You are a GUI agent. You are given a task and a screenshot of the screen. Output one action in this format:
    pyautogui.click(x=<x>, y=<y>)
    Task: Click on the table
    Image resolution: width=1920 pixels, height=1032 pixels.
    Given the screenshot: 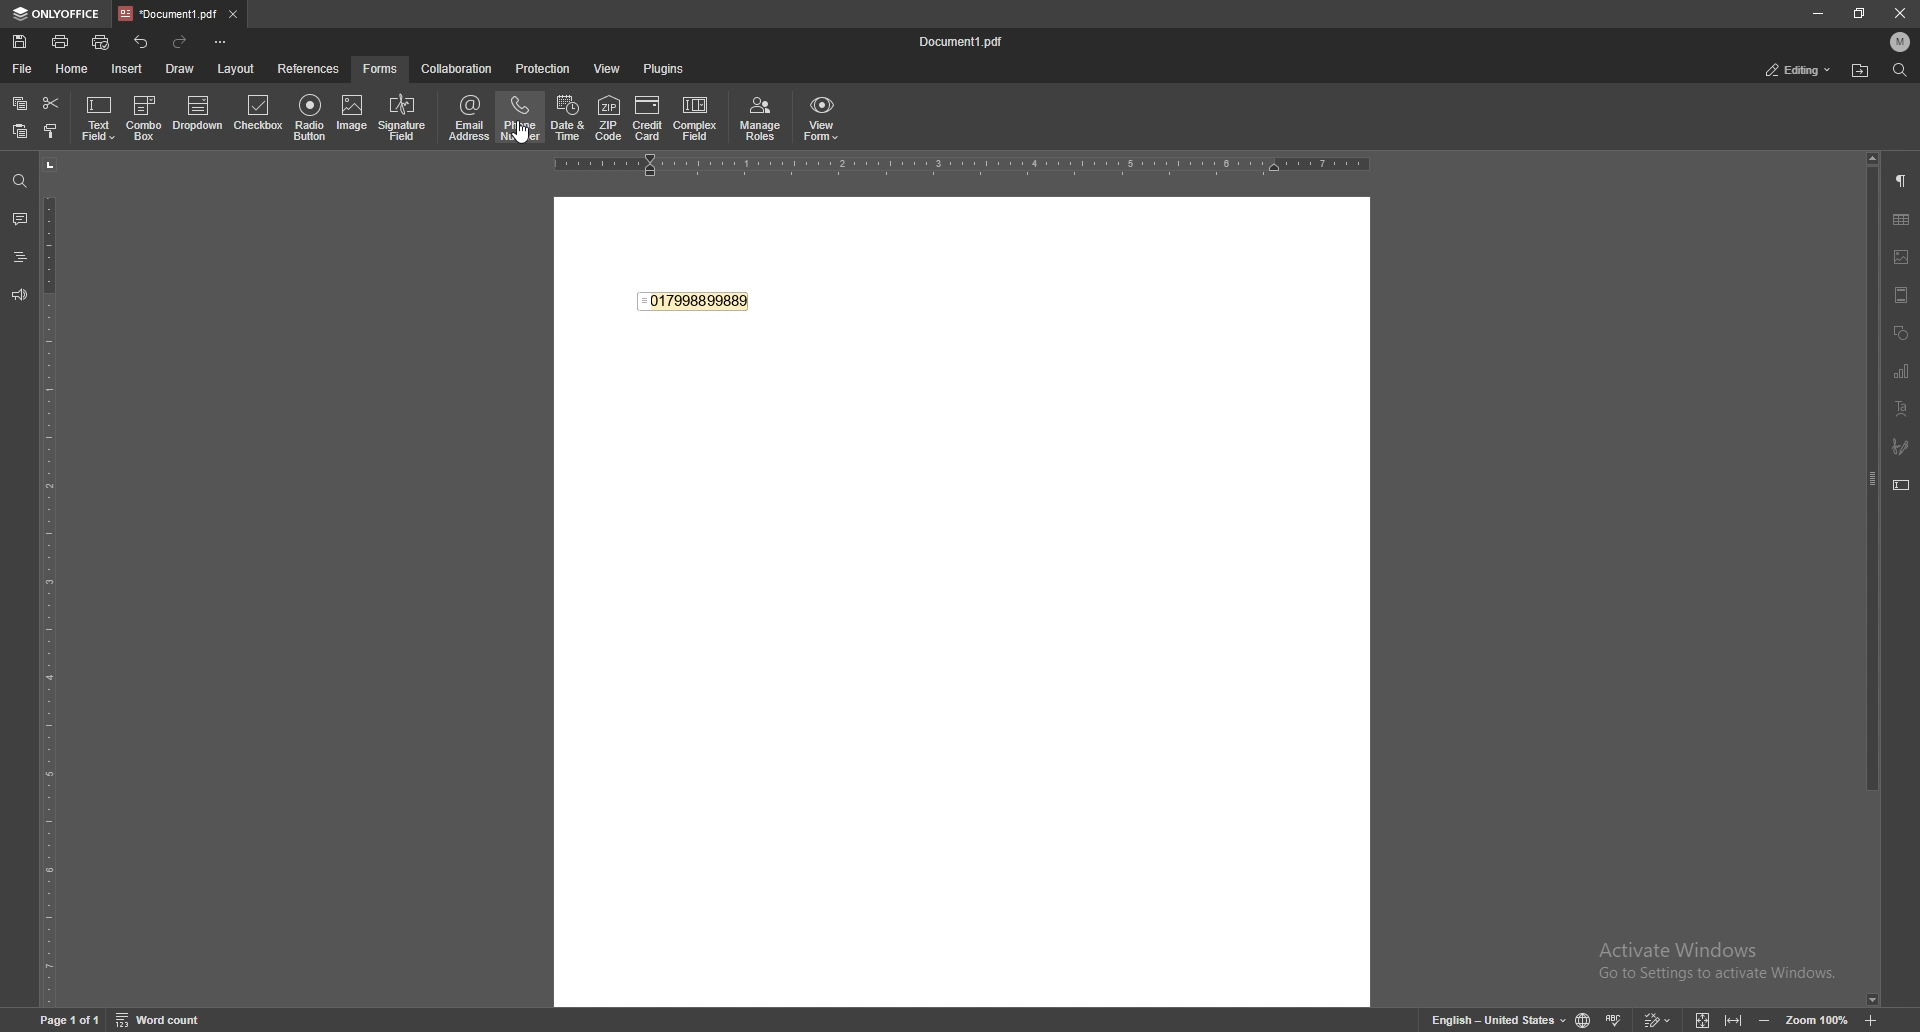 What is the action you would take?
    pyautogui.click(x=1902, y=221)
    